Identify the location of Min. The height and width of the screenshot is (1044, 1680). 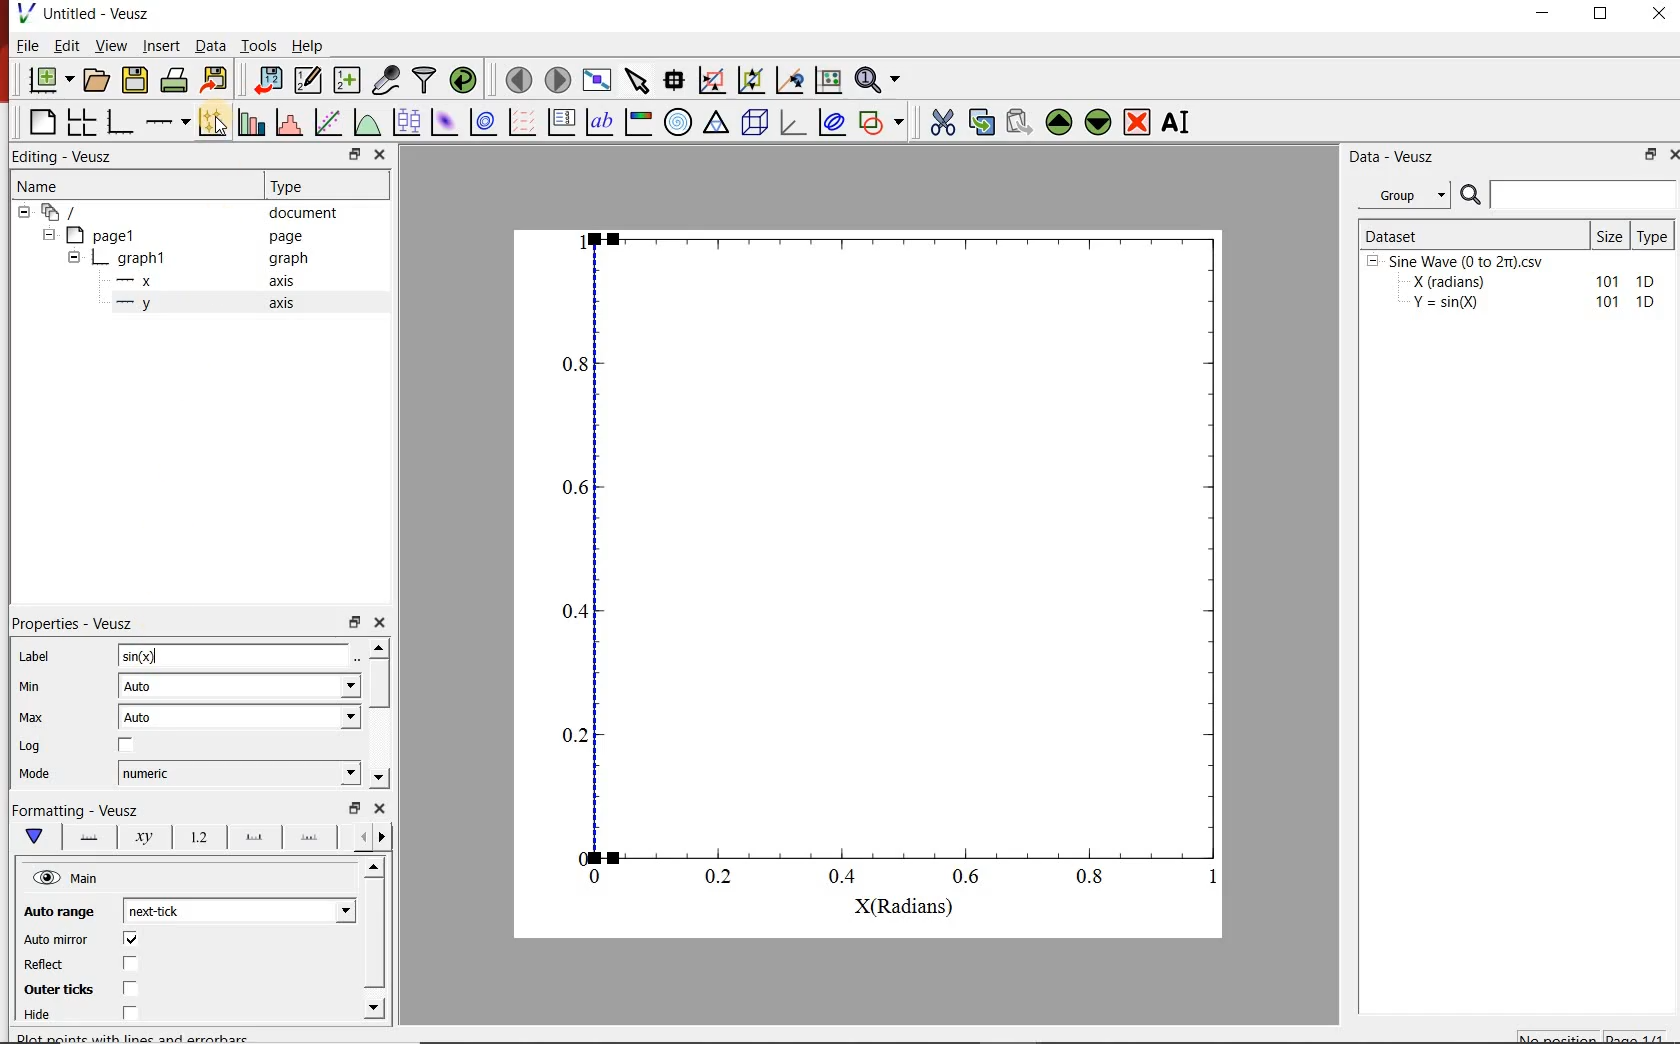
(31, 685).